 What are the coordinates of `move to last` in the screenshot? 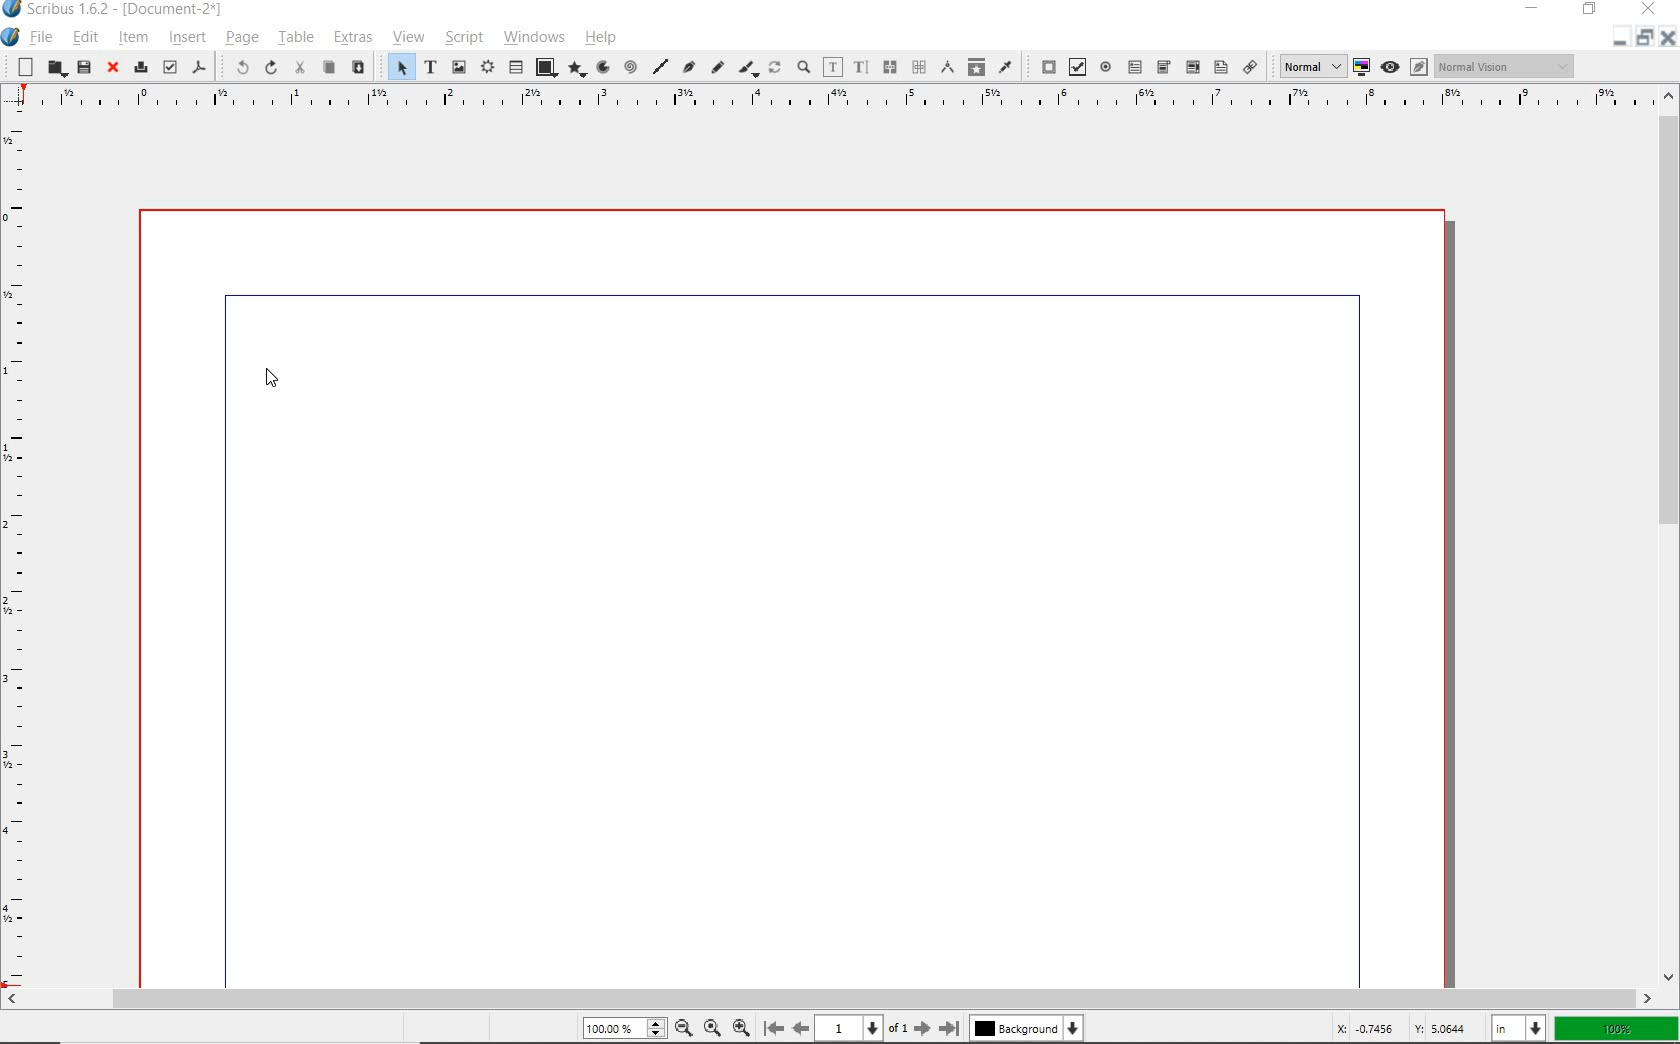 It's located at (953, 1025).